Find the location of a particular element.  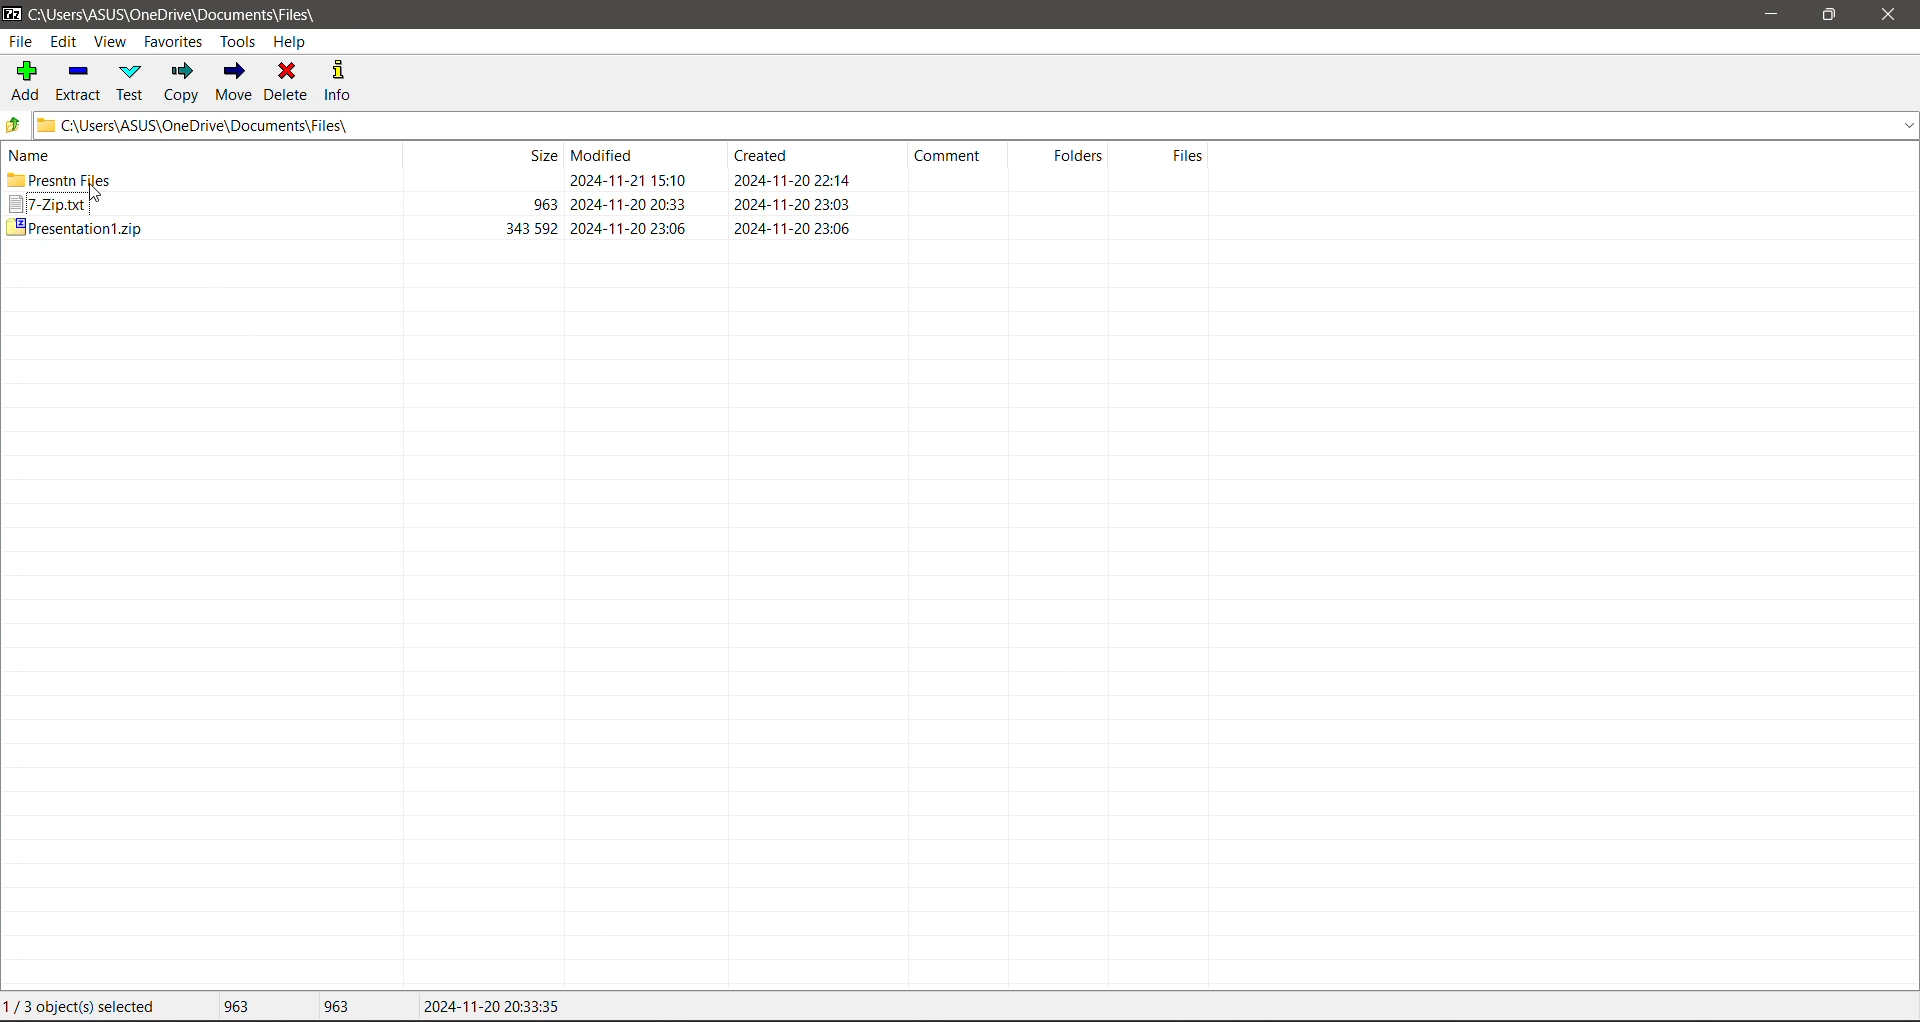

Folders is located at coordinates (1071, 154).